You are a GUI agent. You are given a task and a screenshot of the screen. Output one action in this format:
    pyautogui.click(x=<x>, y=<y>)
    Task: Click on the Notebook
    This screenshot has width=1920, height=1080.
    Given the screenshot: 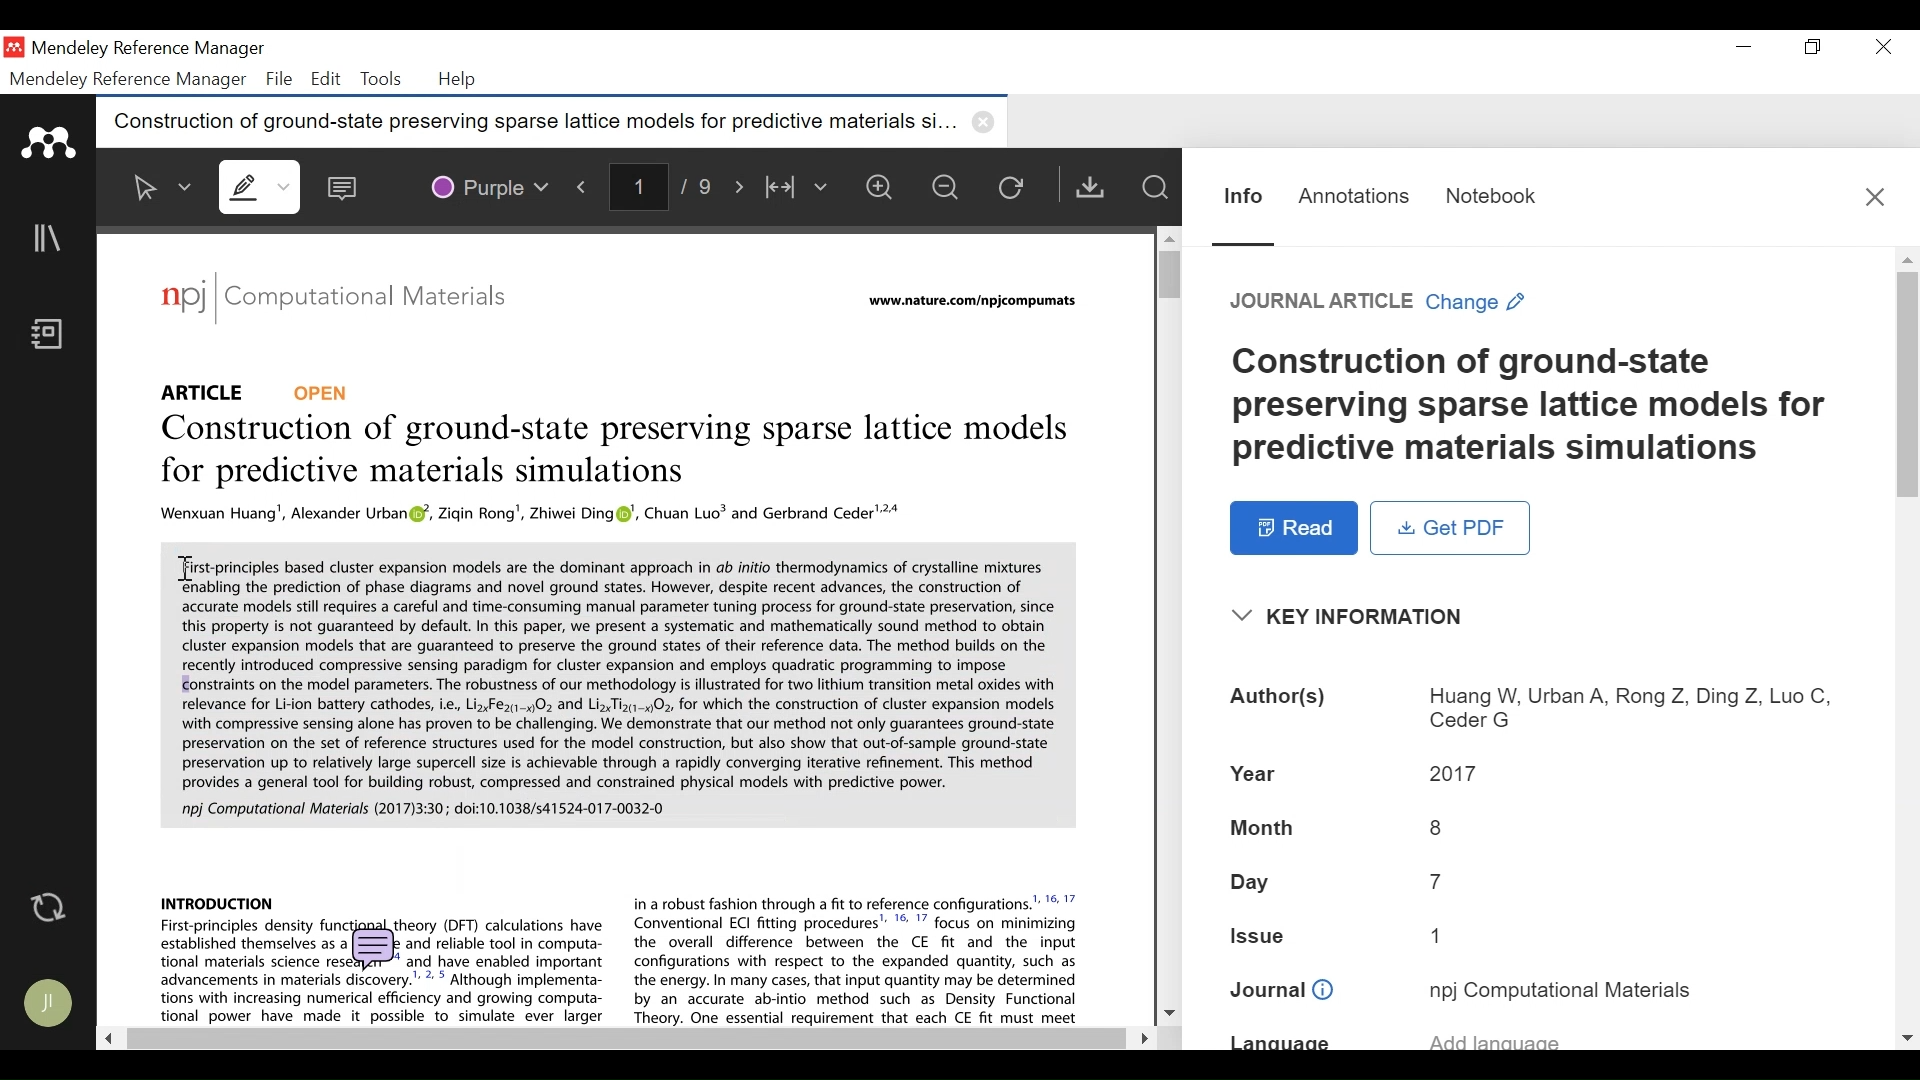 What is the action you would take?
    pyautogui.click(x=1492, y=196)
    